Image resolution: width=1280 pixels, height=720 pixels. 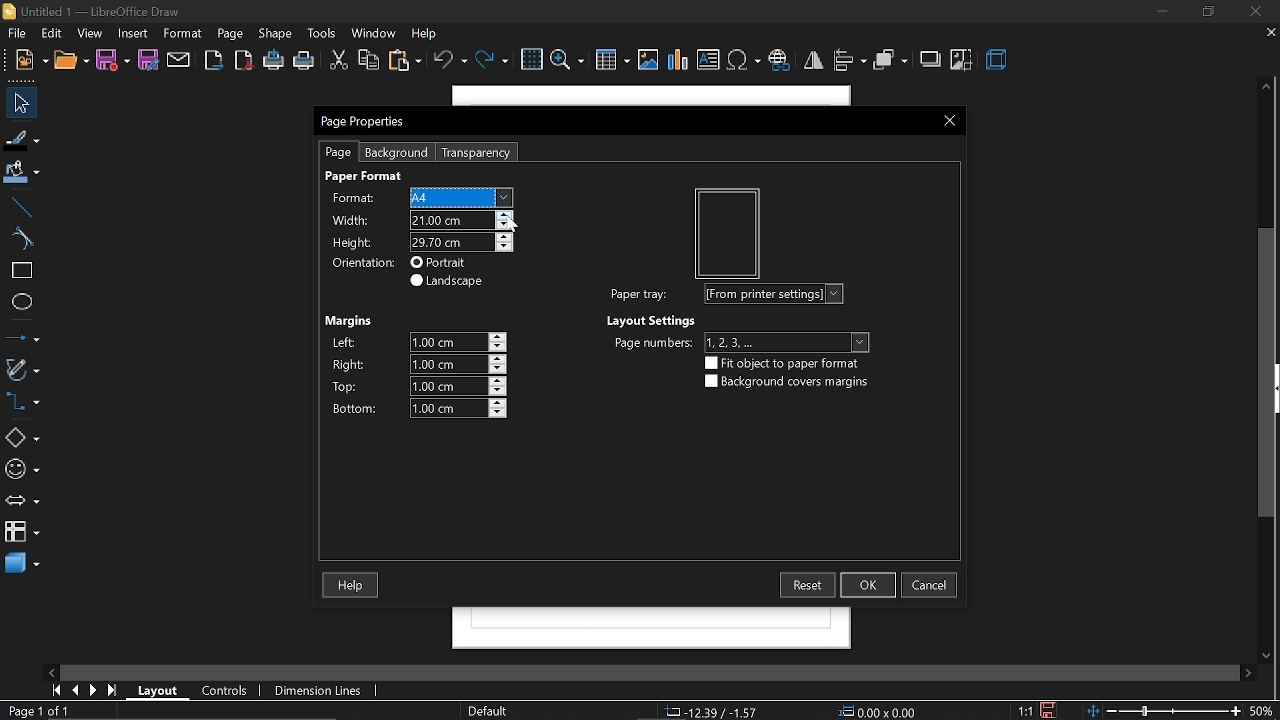 I want to click on transparency, so click(x=478, y=154).